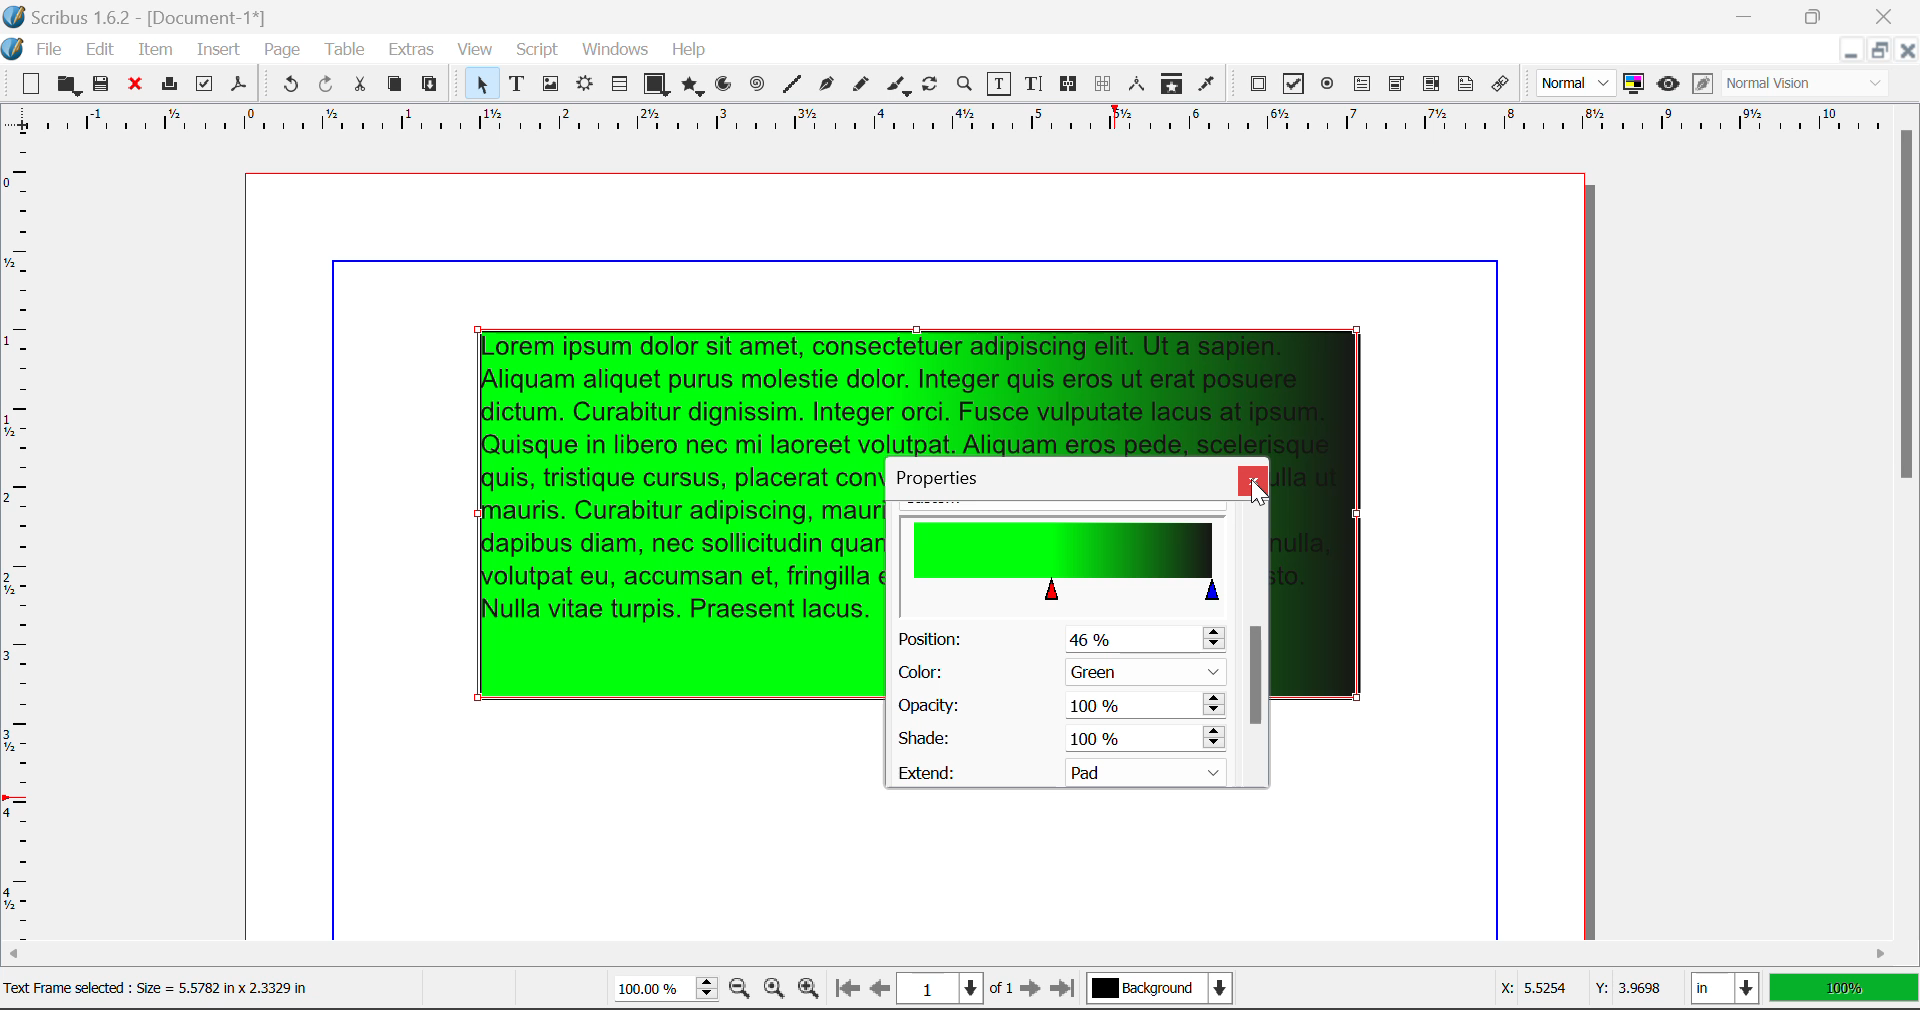 This screenshot has height=1010, width=1920. What do you see at coordinates (1000, 86) in the screenshot?
I see `Edit Contents of Frame` at bounding box center [1000, 86].